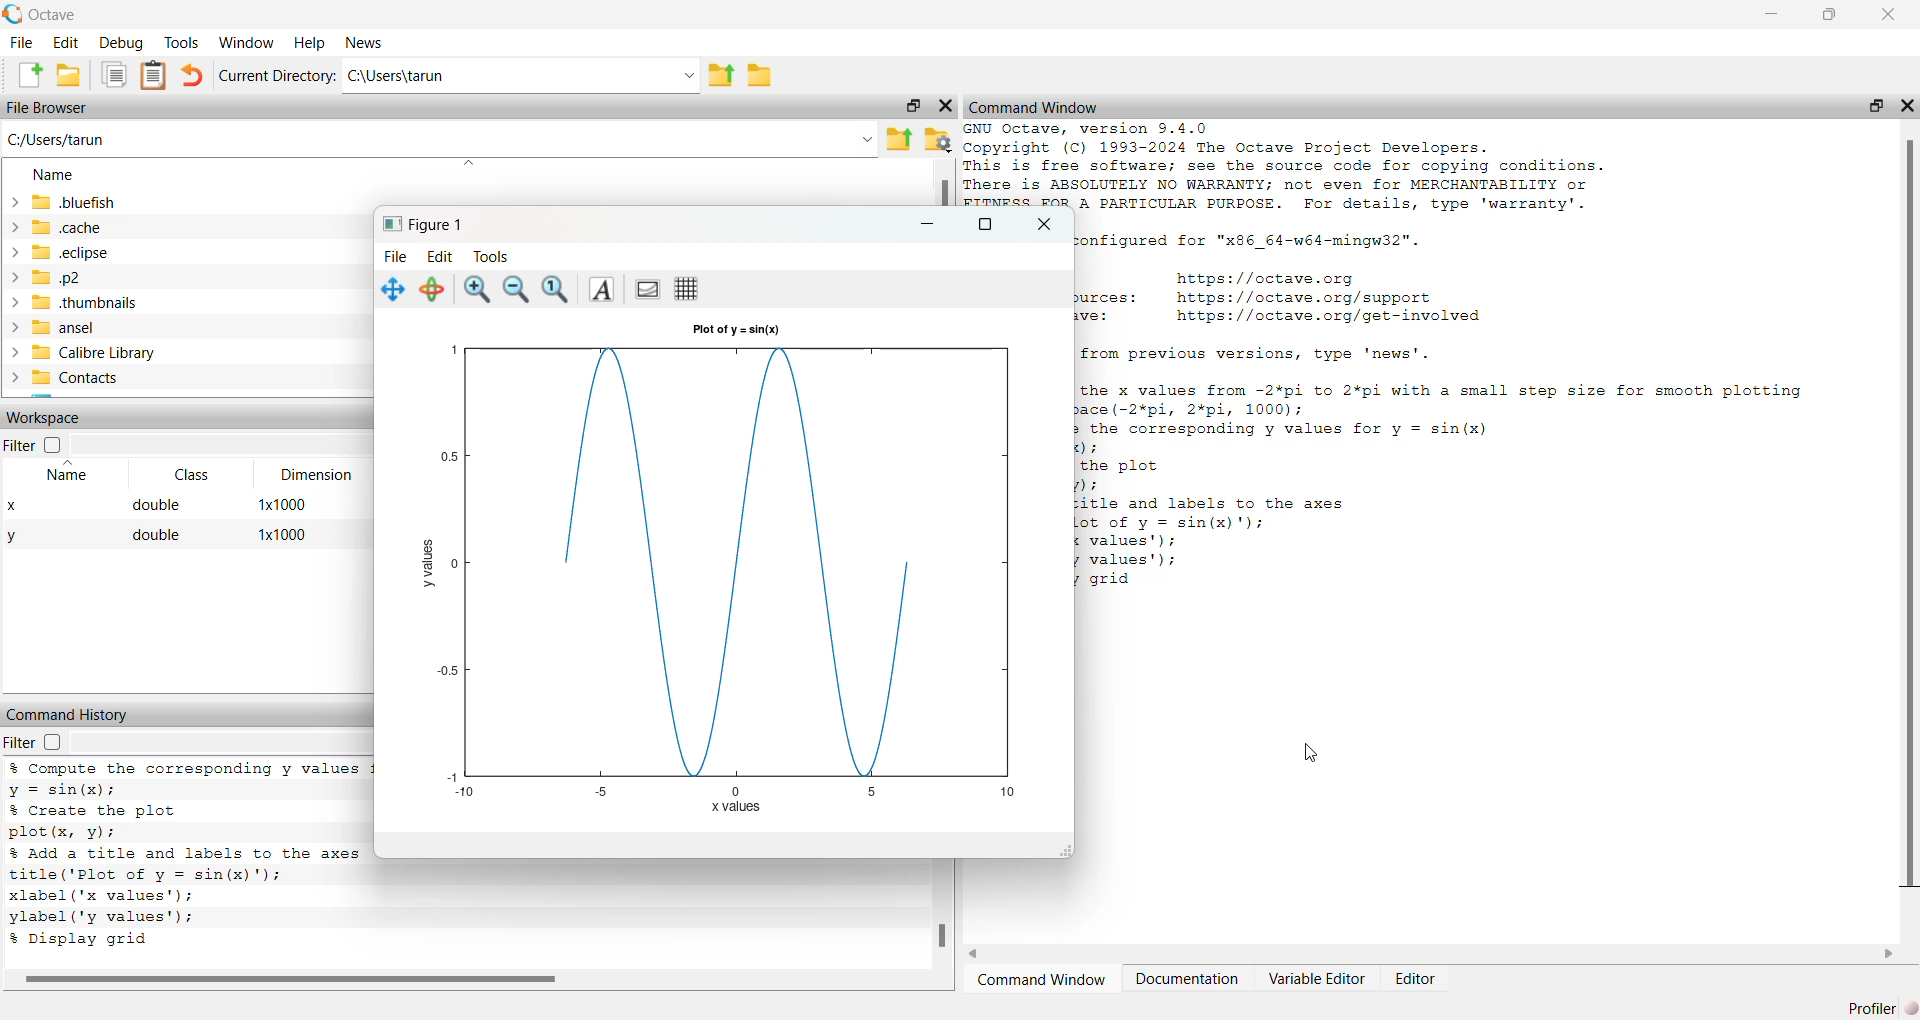 This screenshot has height=1020, width=1920. I want to click on % Display grid, so click(80, 939).